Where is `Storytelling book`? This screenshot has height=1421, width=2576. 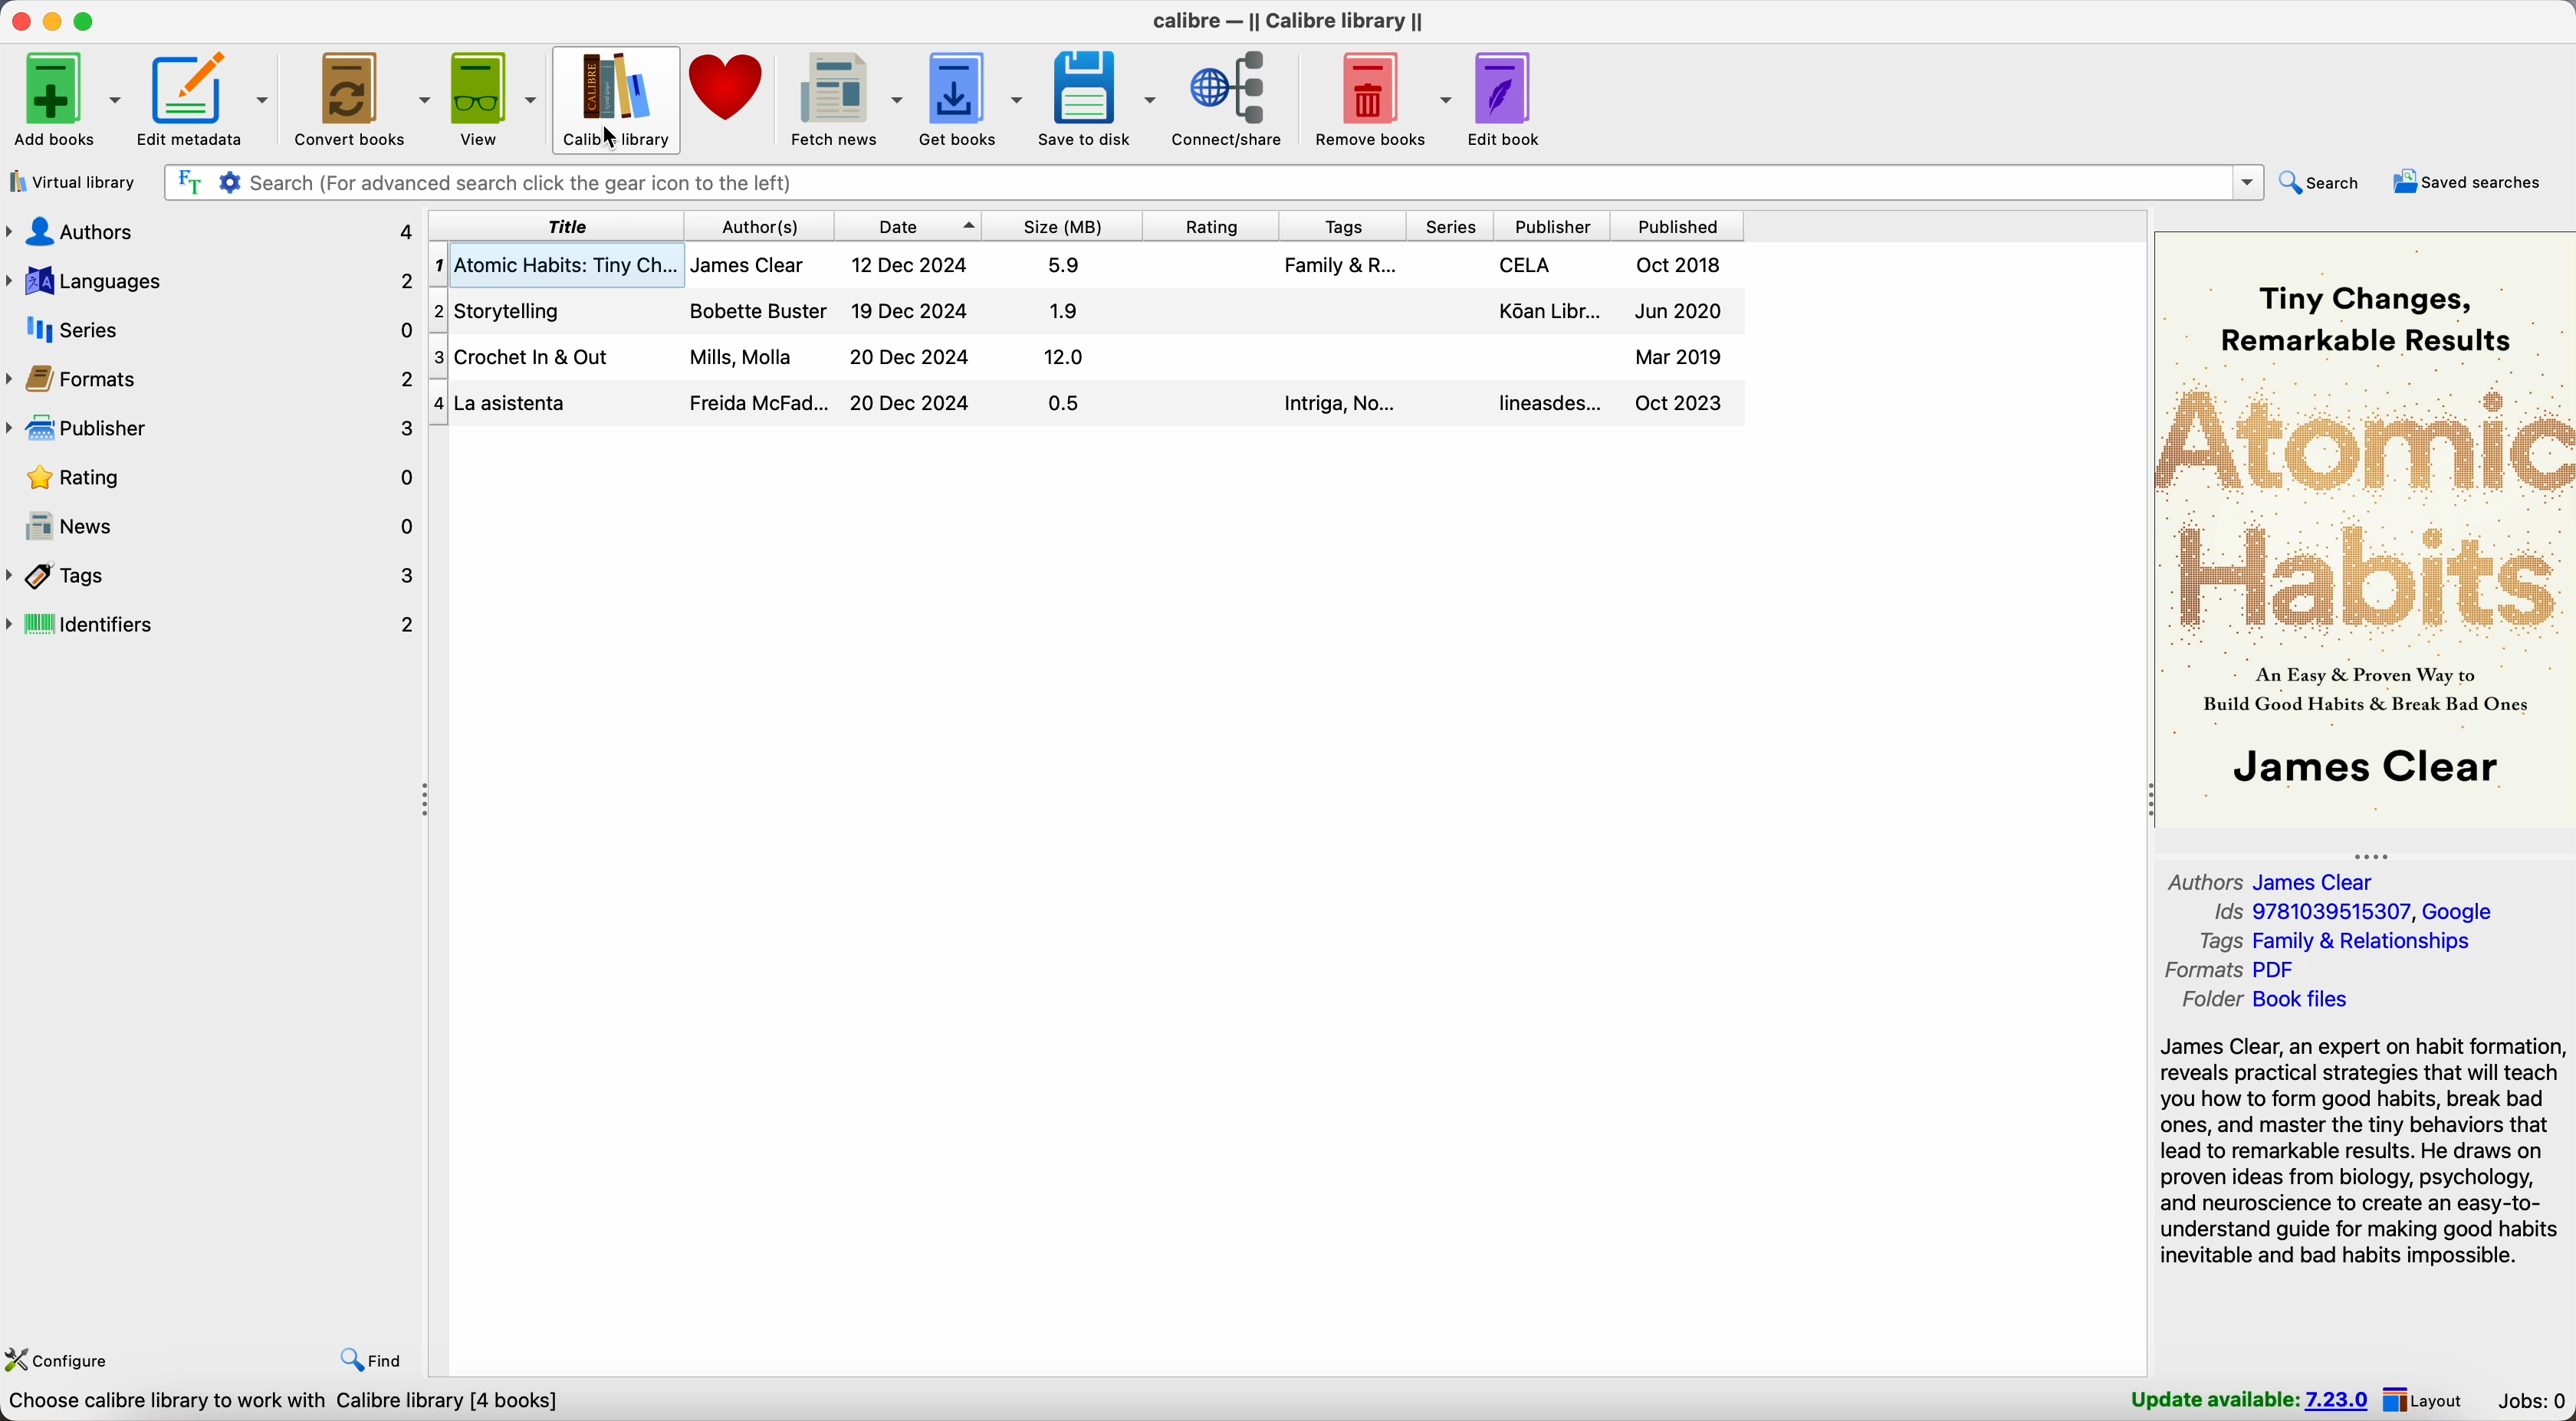 Storytelling book is located at coordinates (1087, 311).